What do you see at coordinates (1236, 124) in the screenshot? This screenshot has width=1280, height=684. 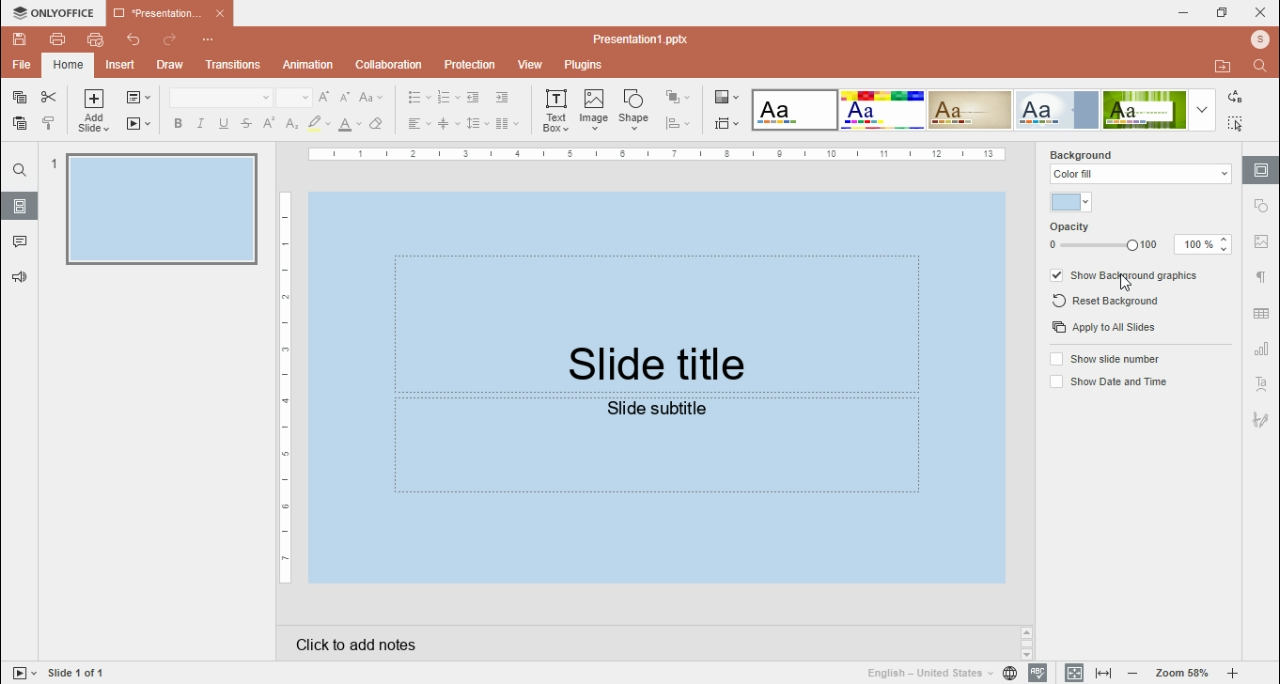 I see `select all` at bounding box center [1236, 124].